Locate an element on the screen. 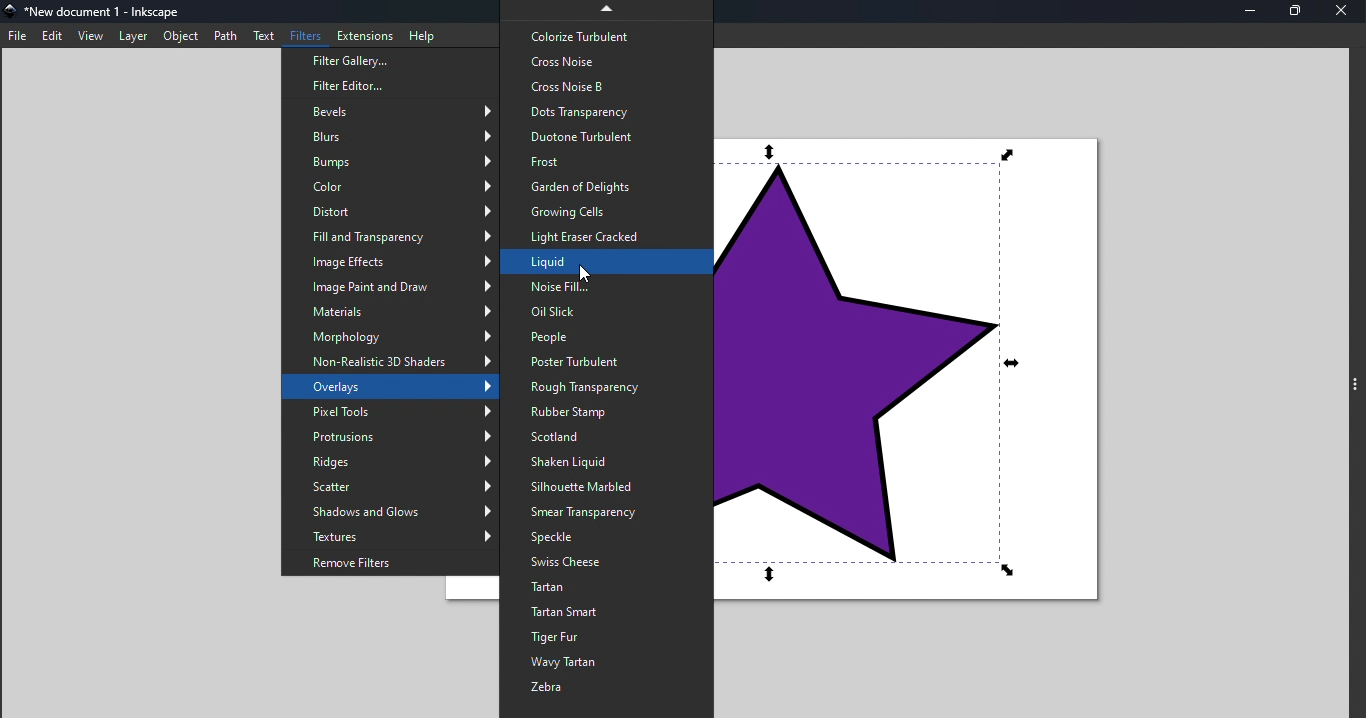 The height and width of the screenshot is (718, 1366). Path is located at coordinates (223, 36).